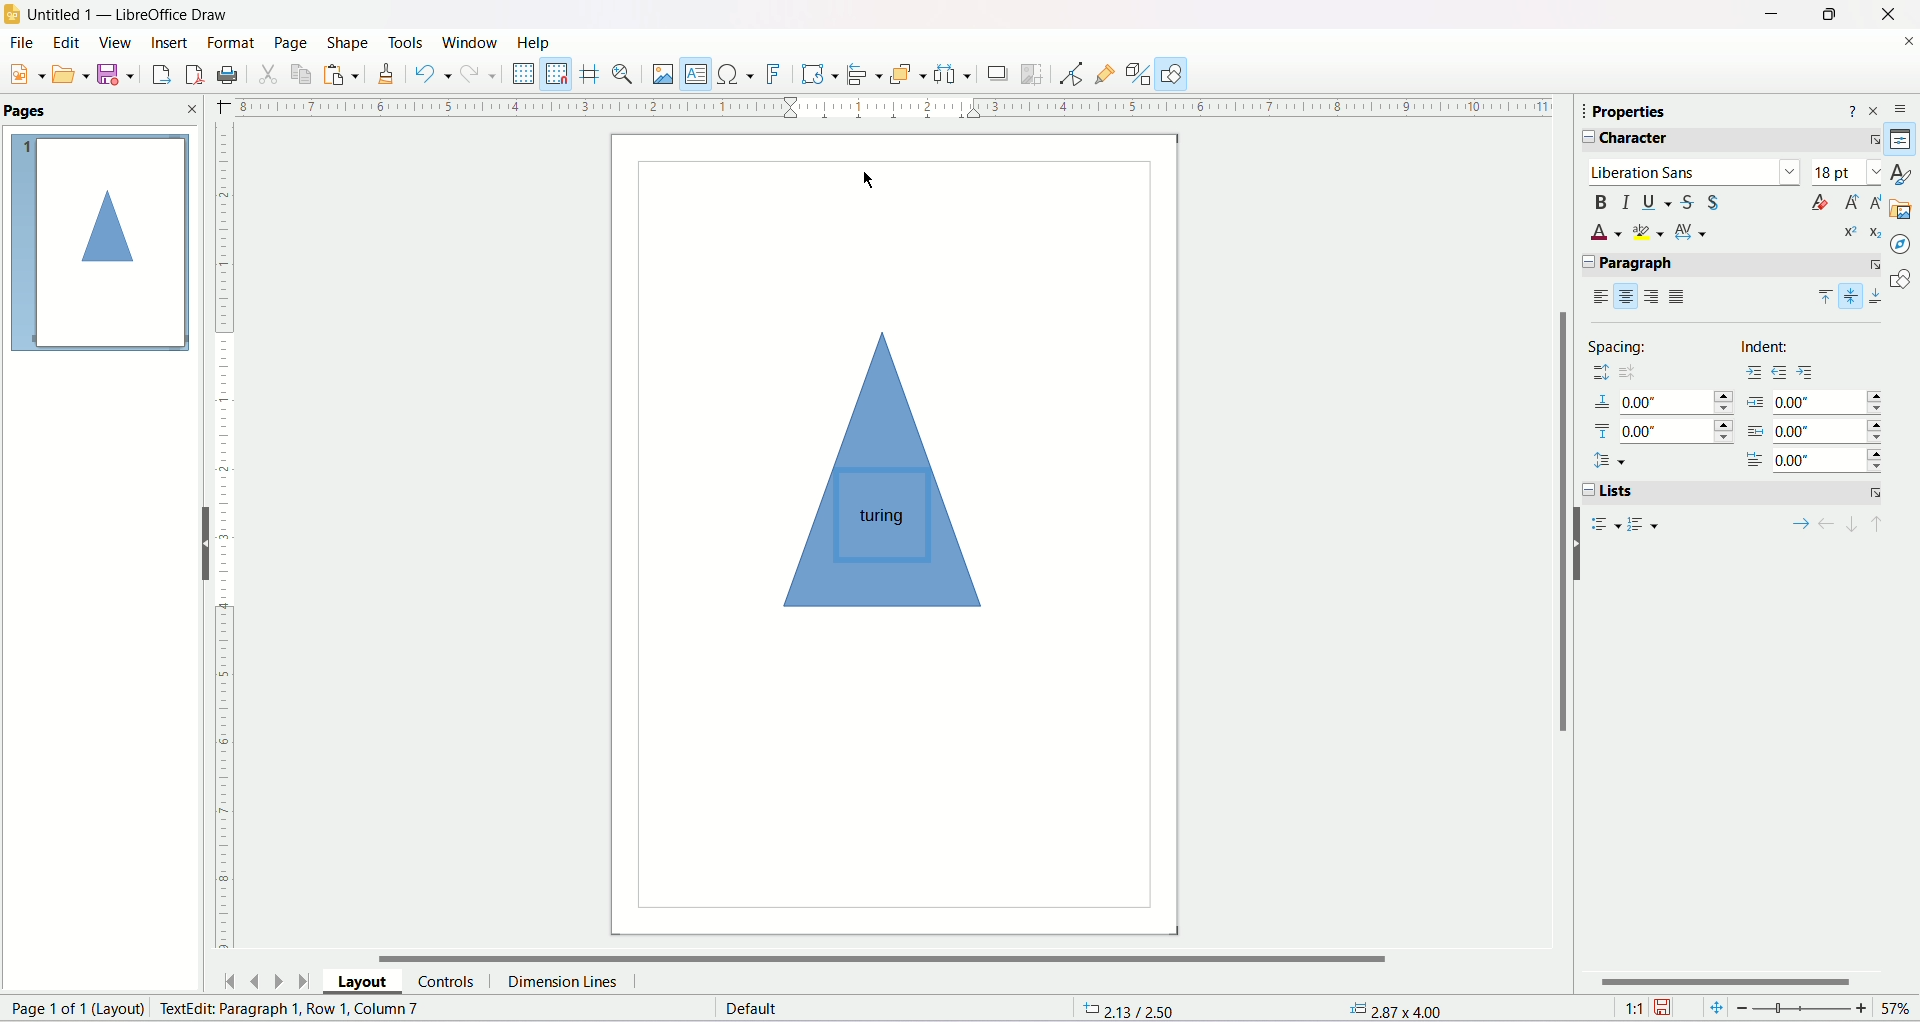 This screenshot has width=1920, height=1022. I want to click on export, so click(159, 74).